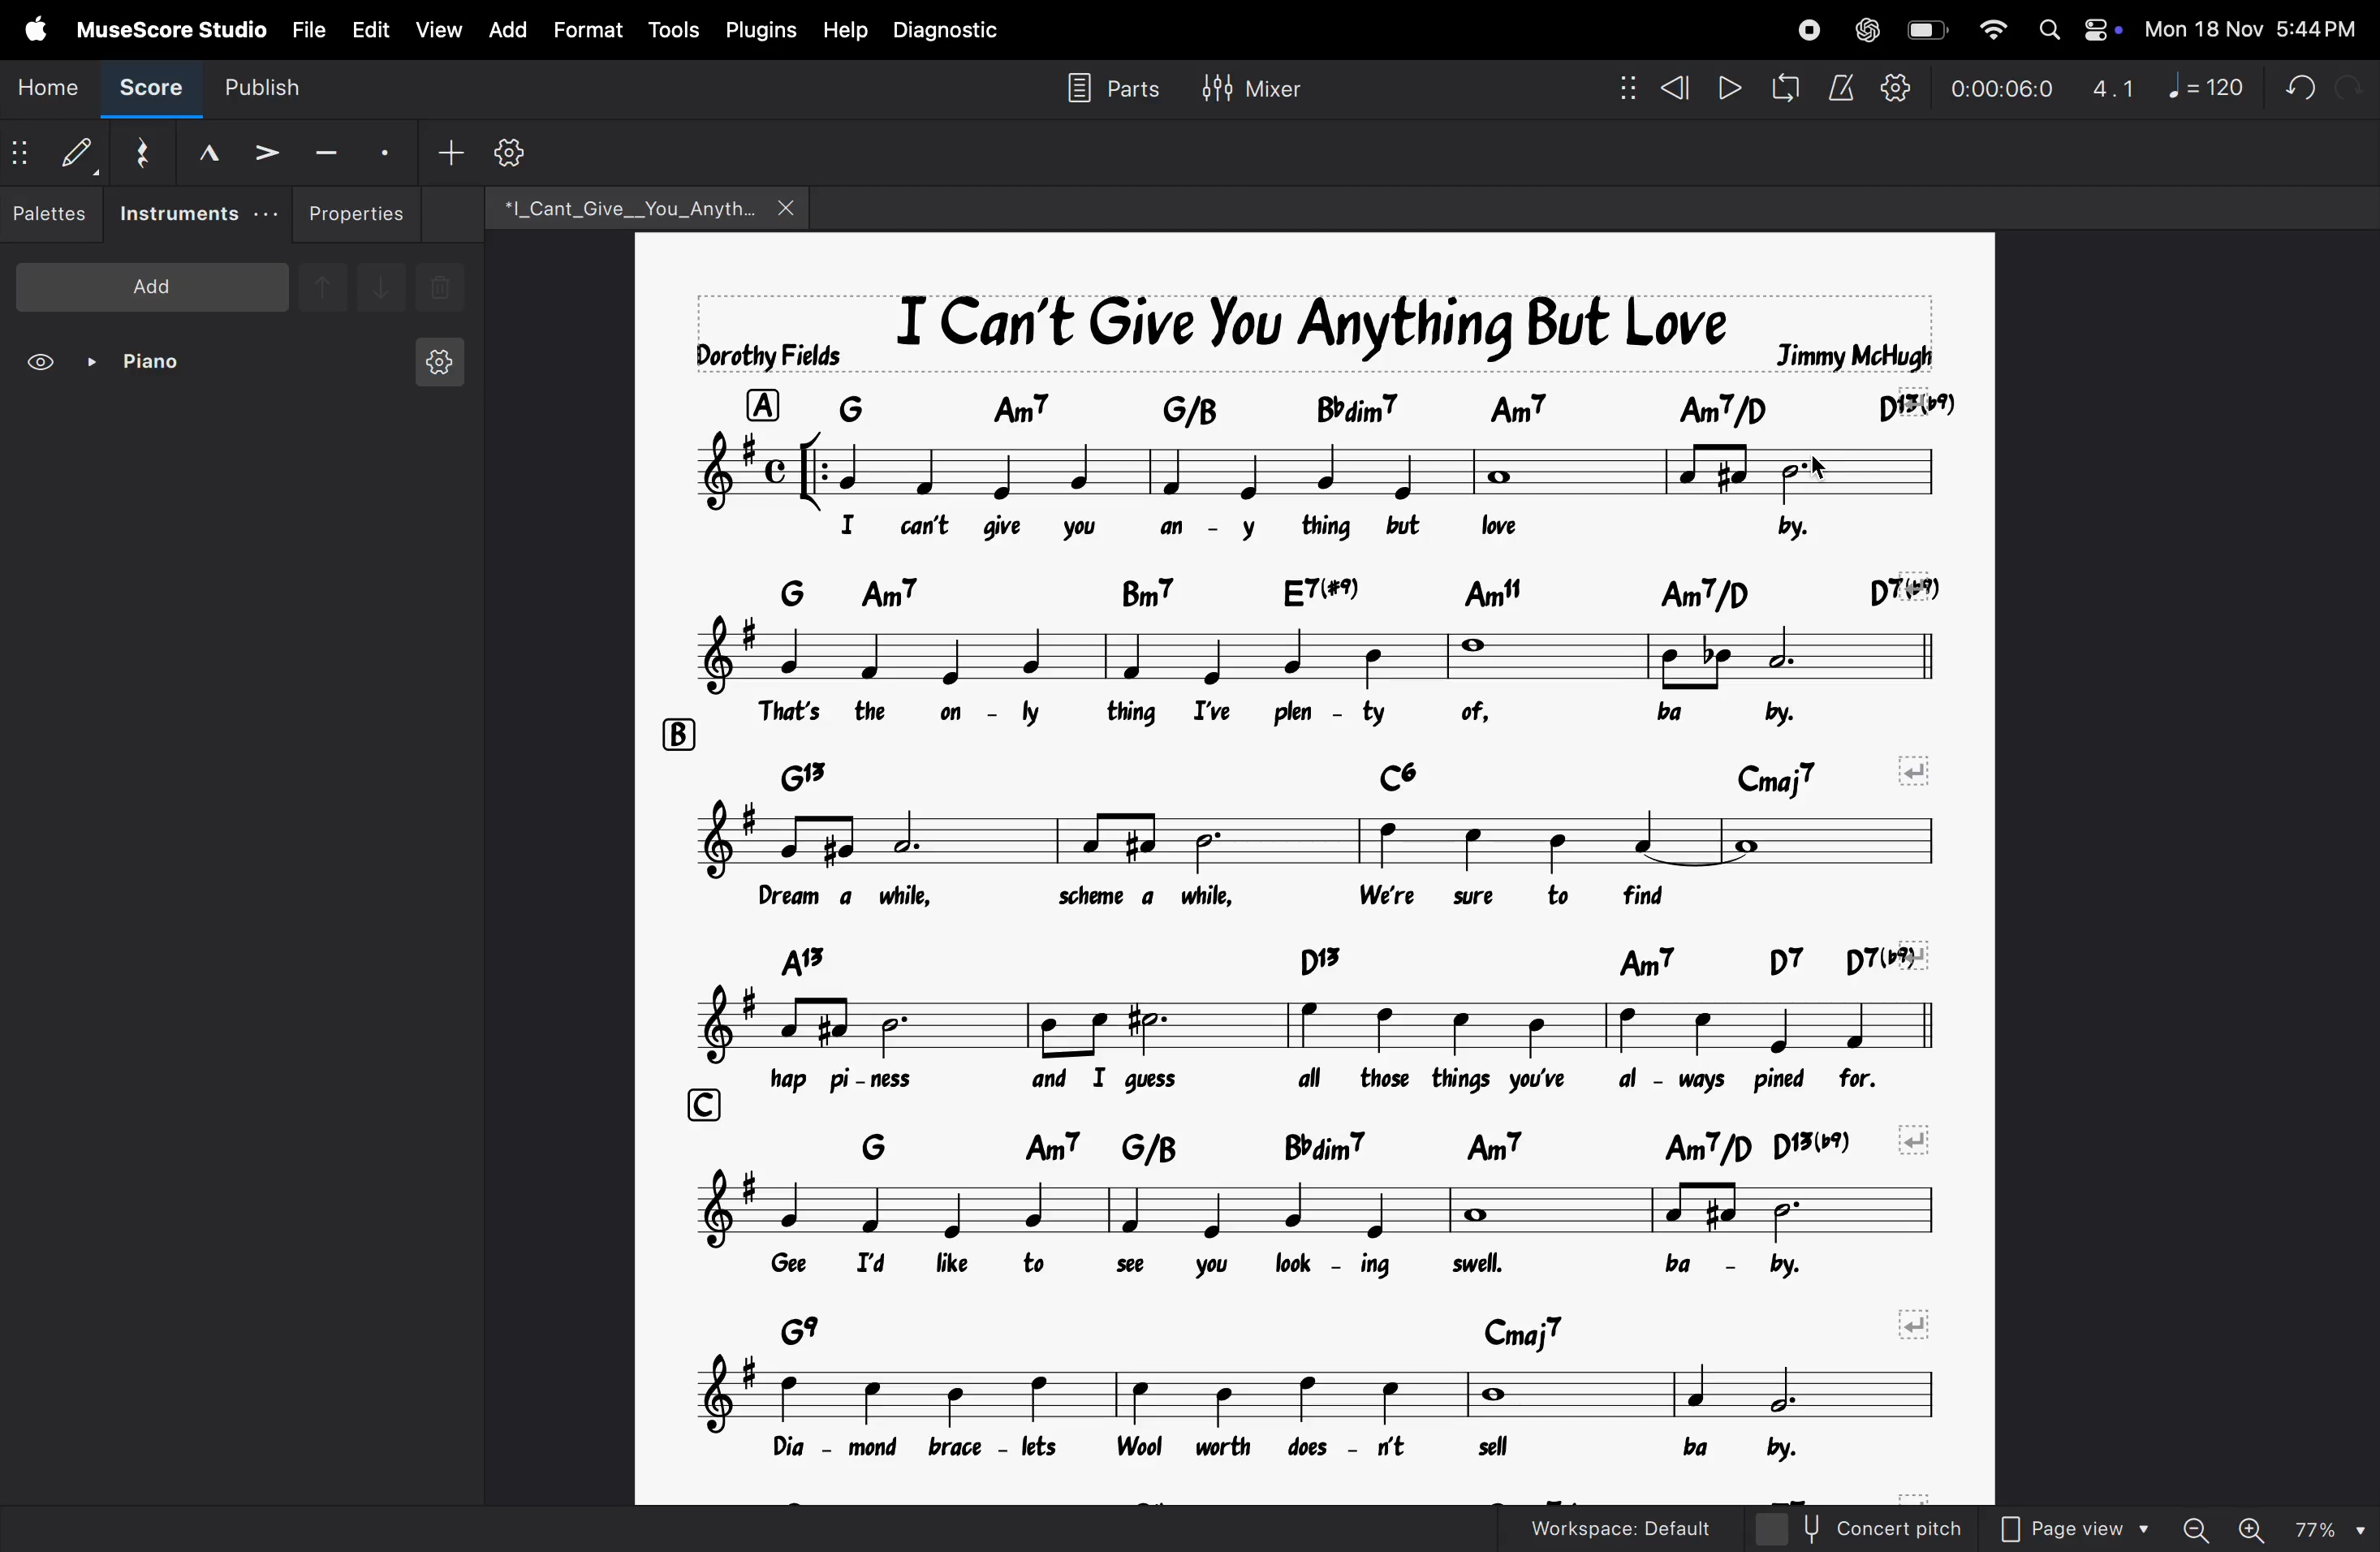 This screenshot has width=2380, height=1552. What do you see at coordinates (1317, 327) in the screenshot?
I see `music title` at bounding box center [1317, 327].